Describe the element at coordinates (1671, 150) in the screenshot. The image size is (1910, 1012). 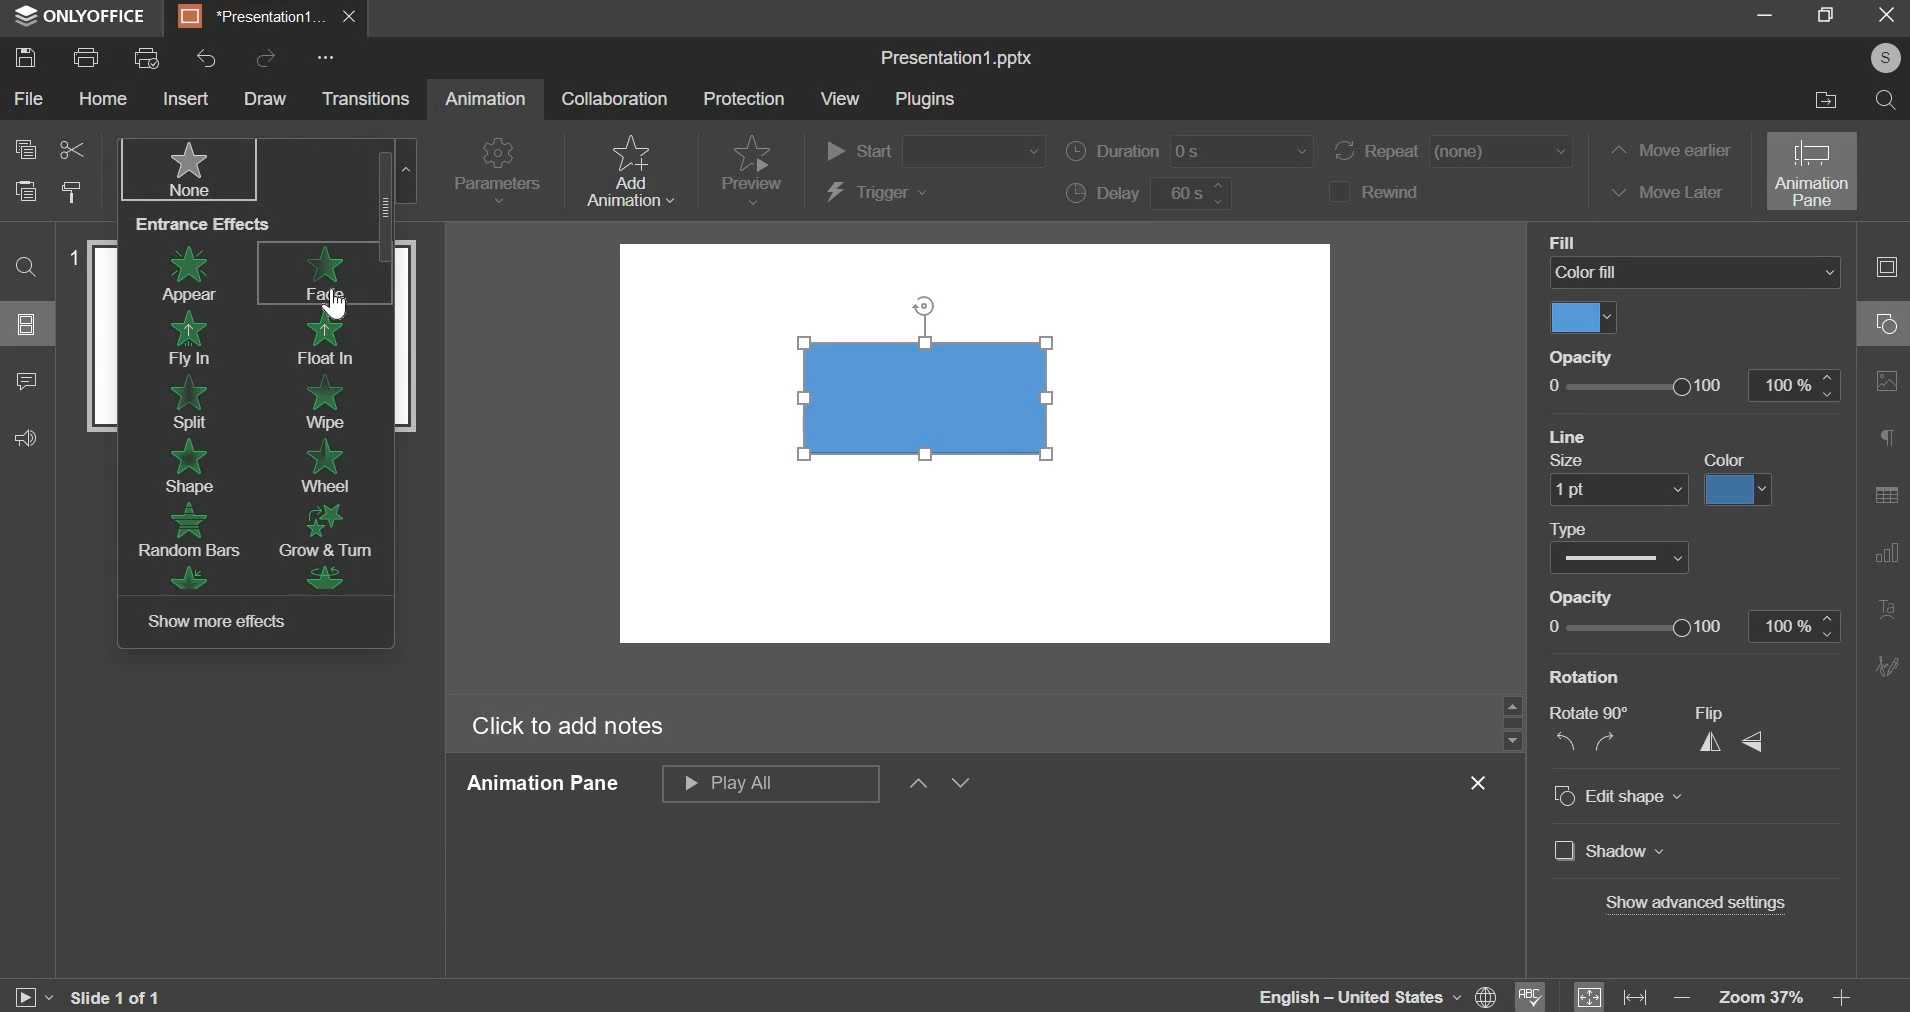
I see `move earlier` at that location.